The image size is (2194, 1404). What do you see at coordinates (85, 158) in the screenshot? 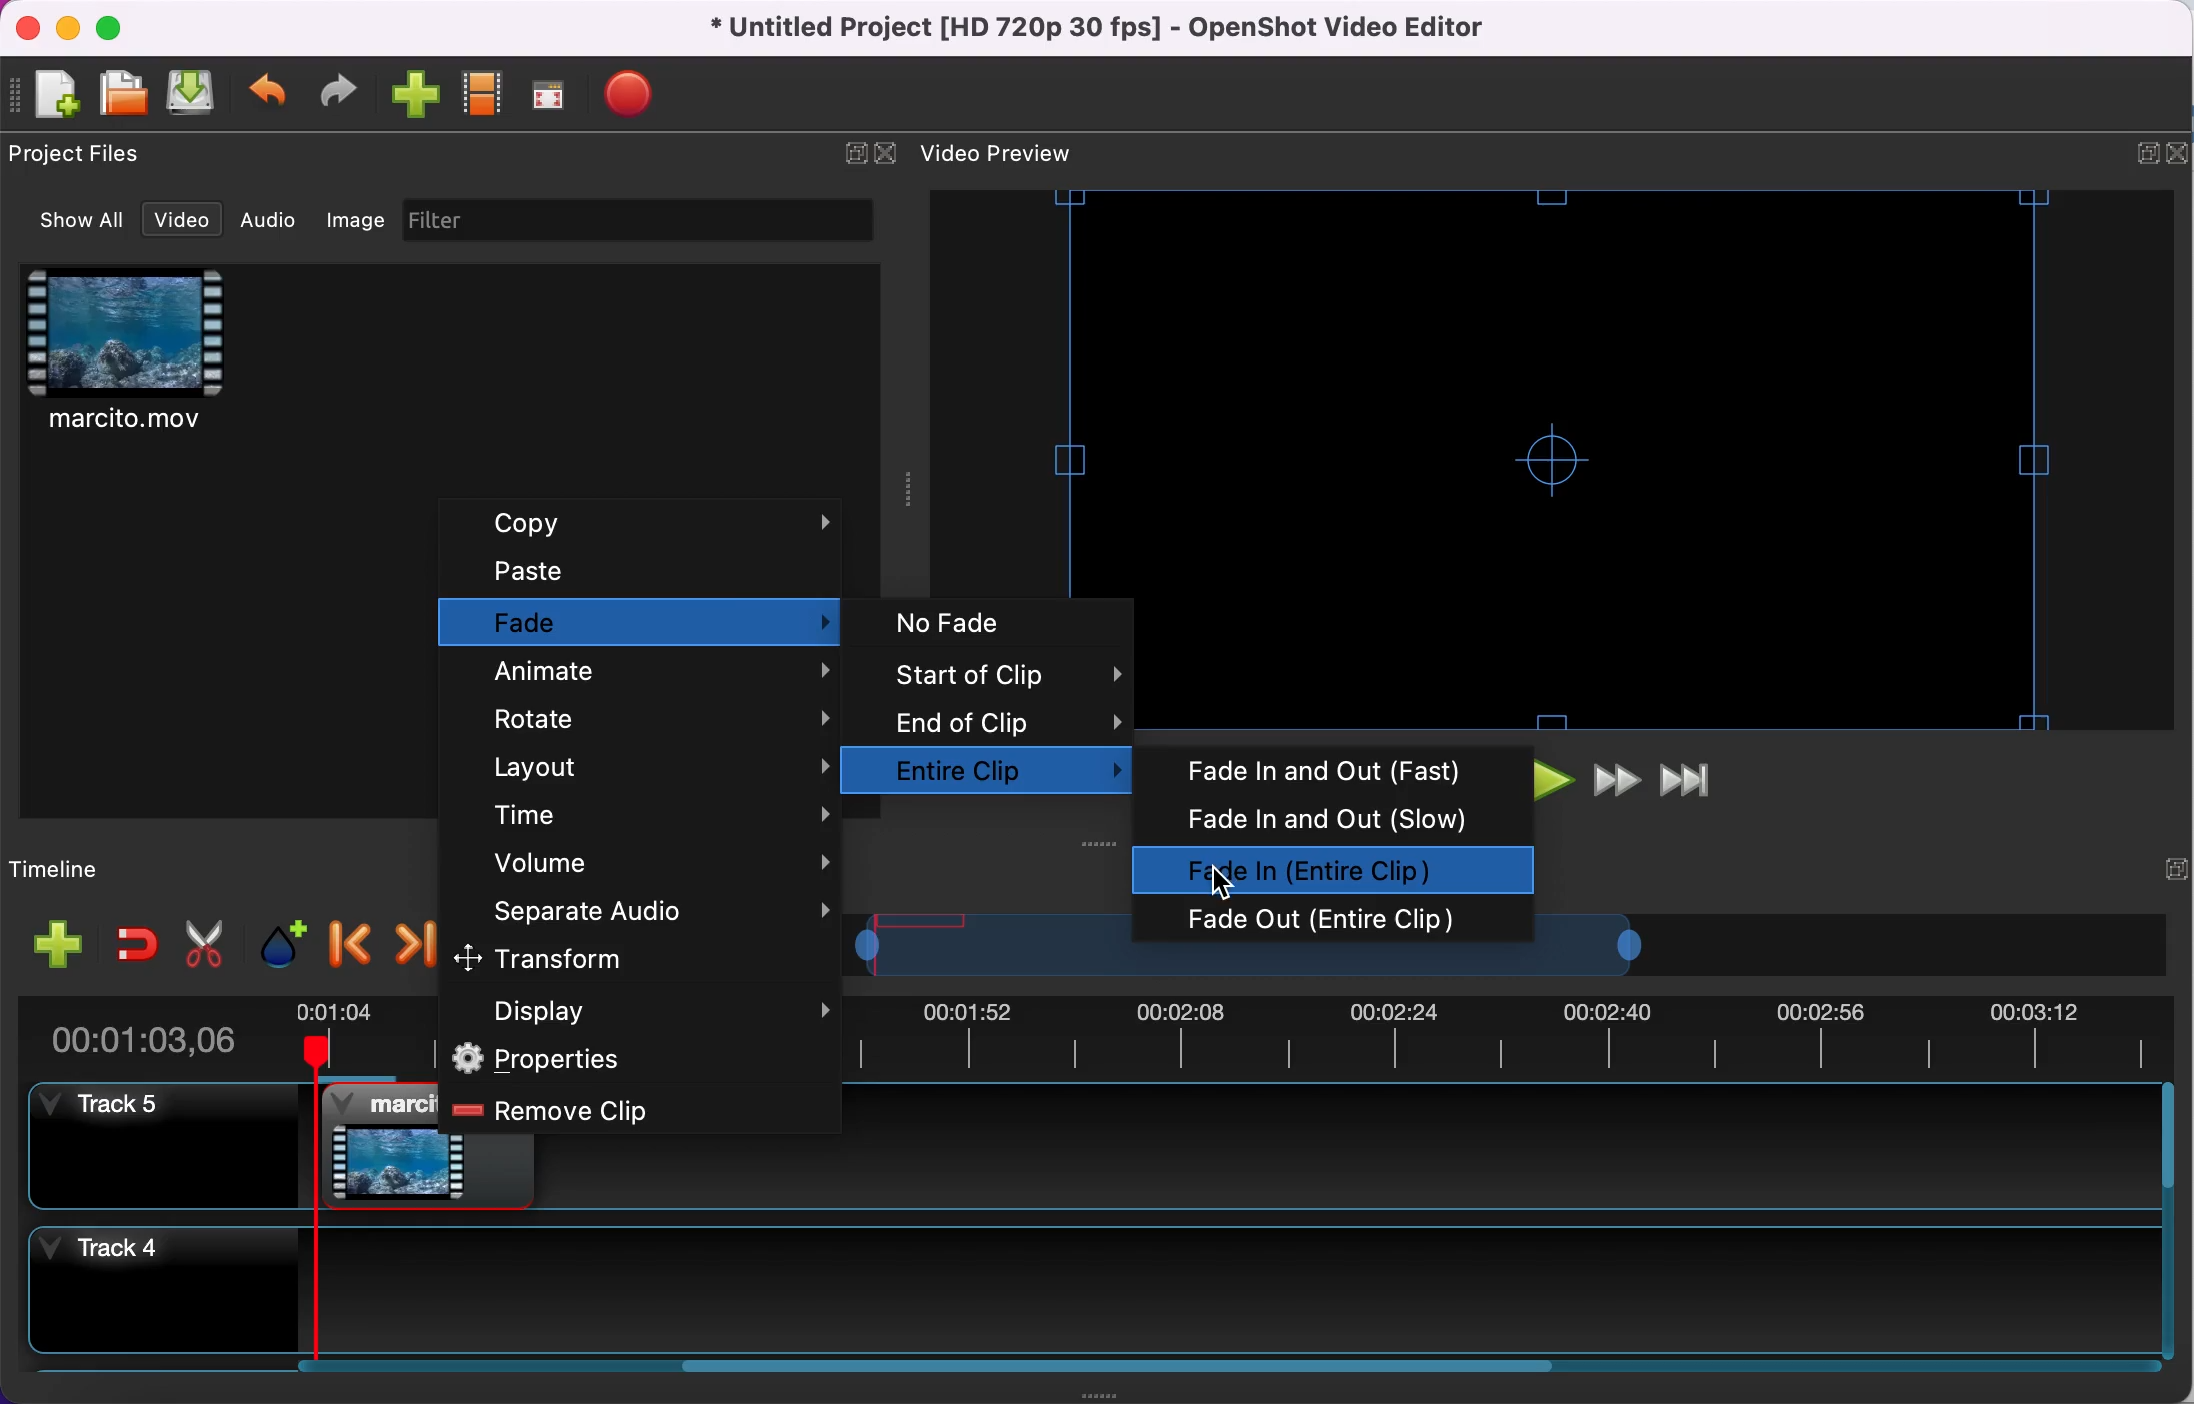
I see `project files` at bounding box center [85, 158].